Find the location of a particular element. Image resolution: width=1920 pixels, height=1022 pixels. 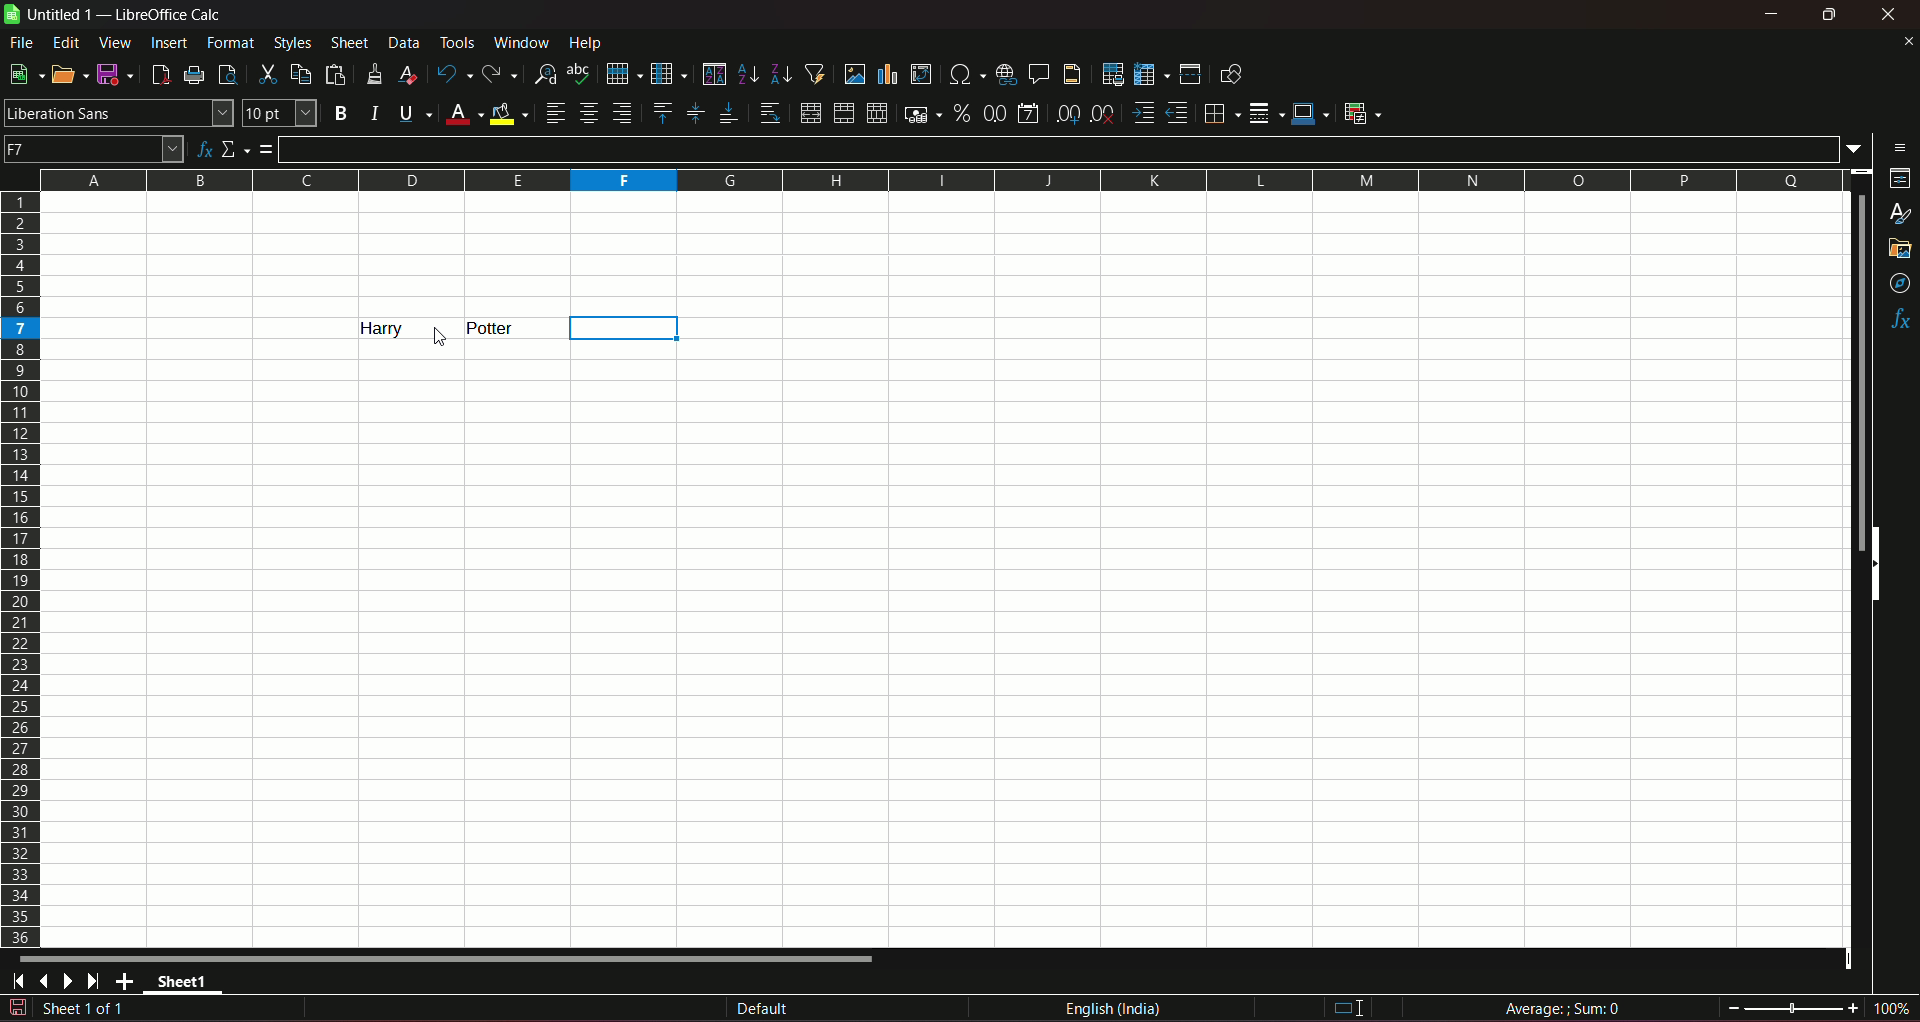

column is located at coordinates (667, 72).